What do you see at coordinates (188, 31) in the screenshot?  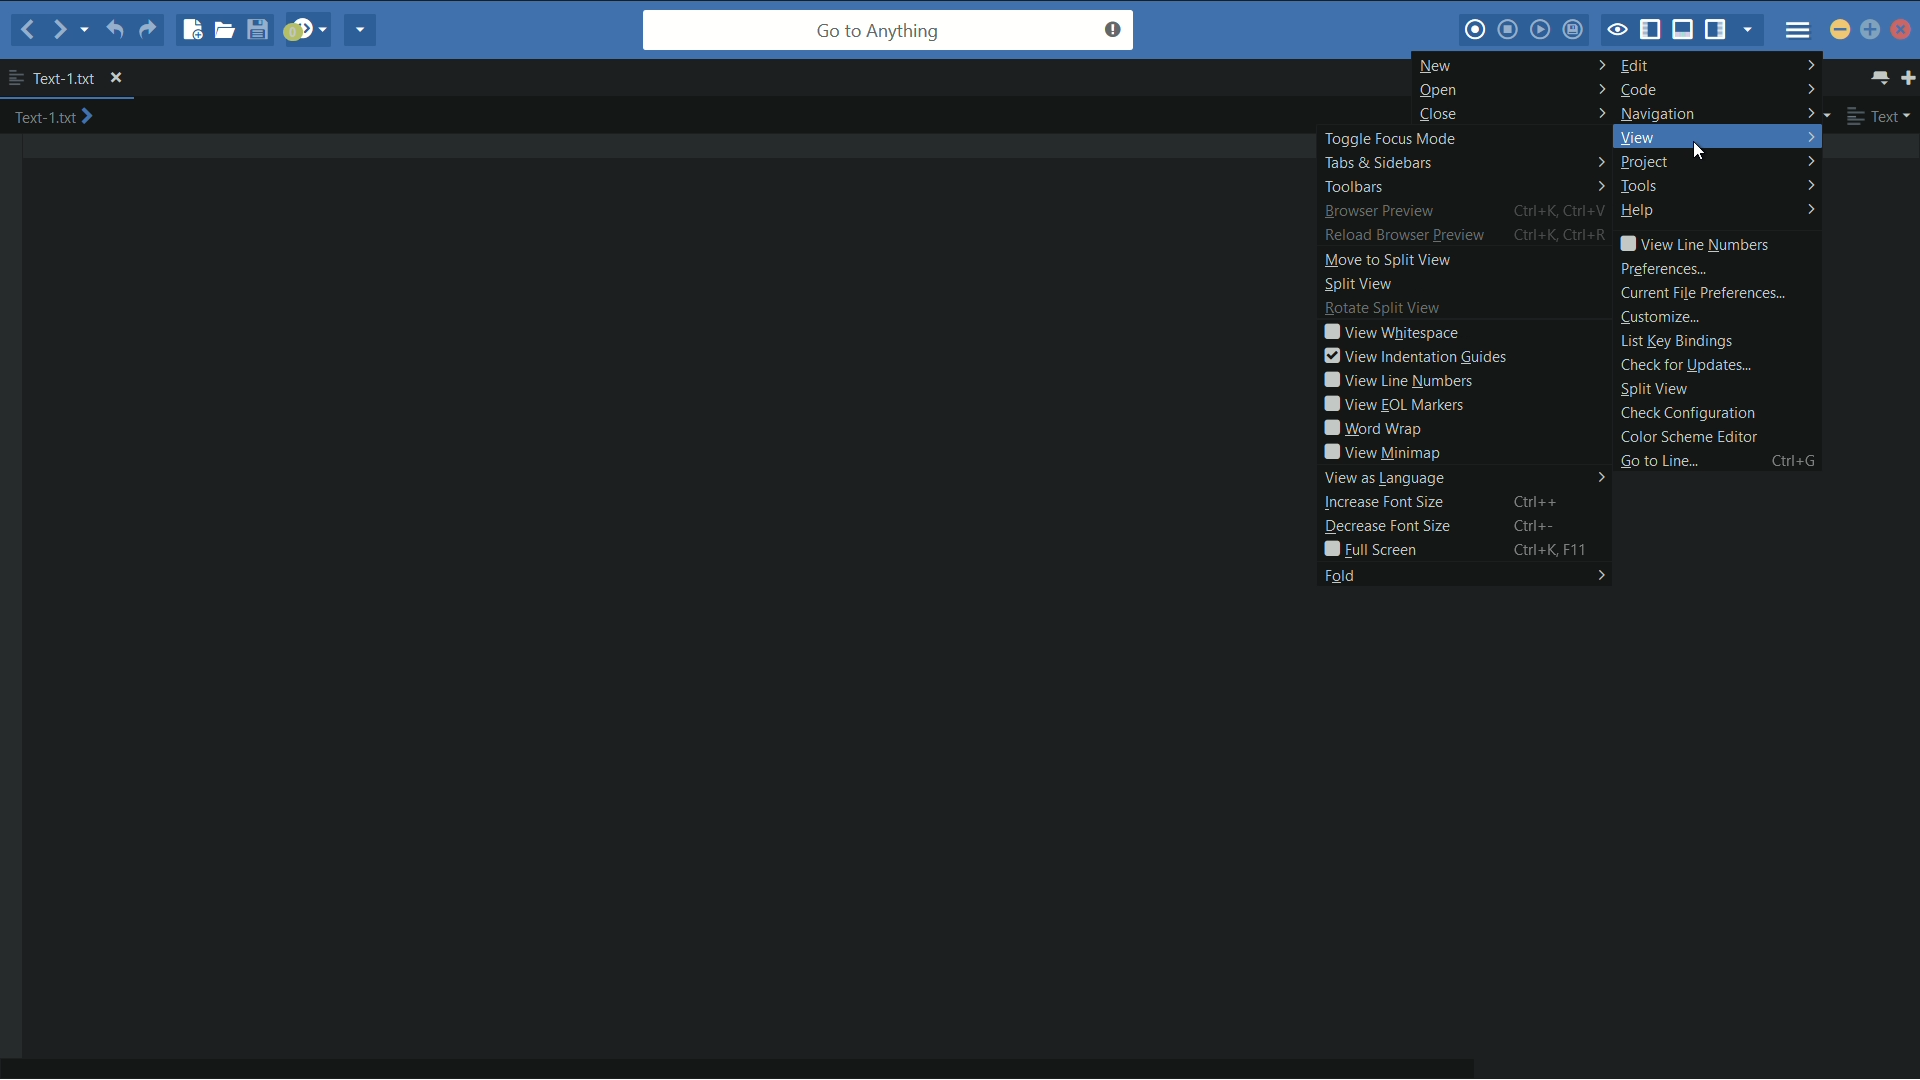 I see `new file` at bounding box center [188, 31].